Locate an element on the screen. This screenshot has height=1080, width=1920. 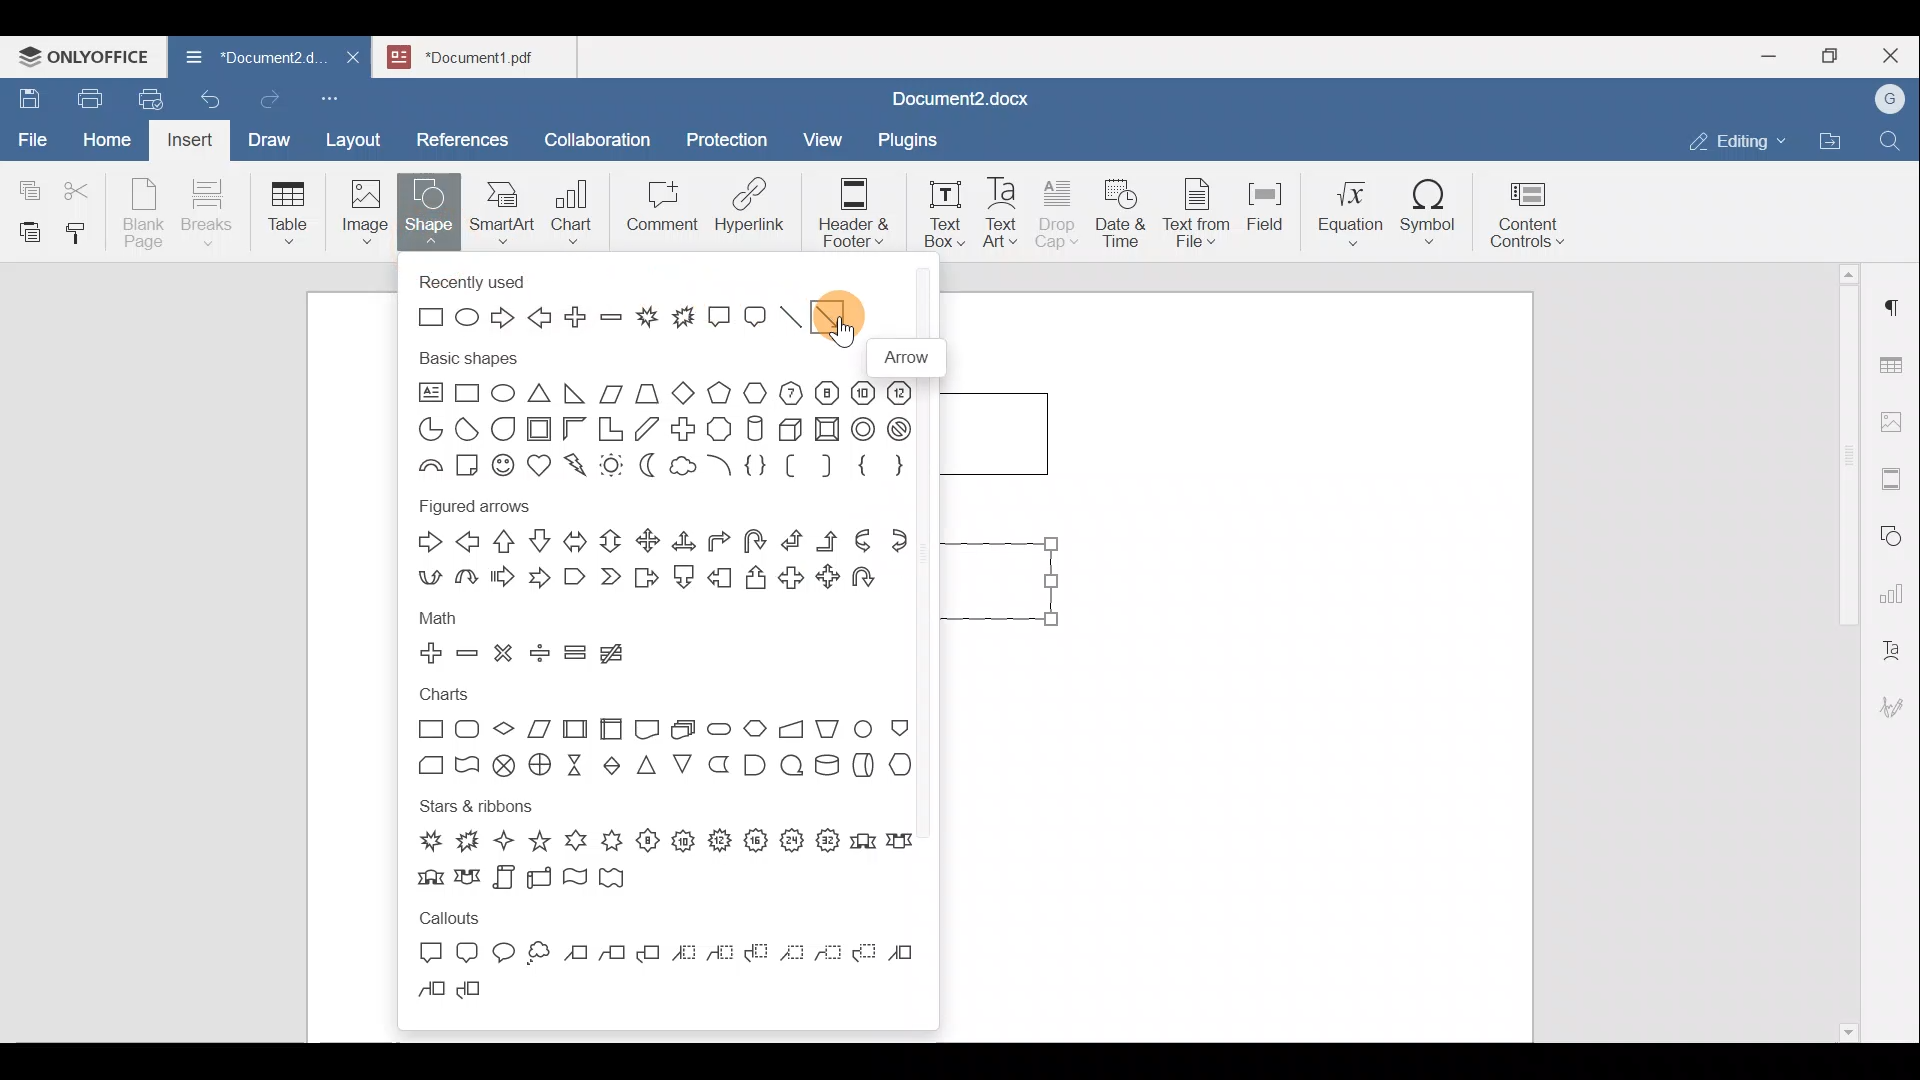
SmartArt is located at coordinates (499, 208).